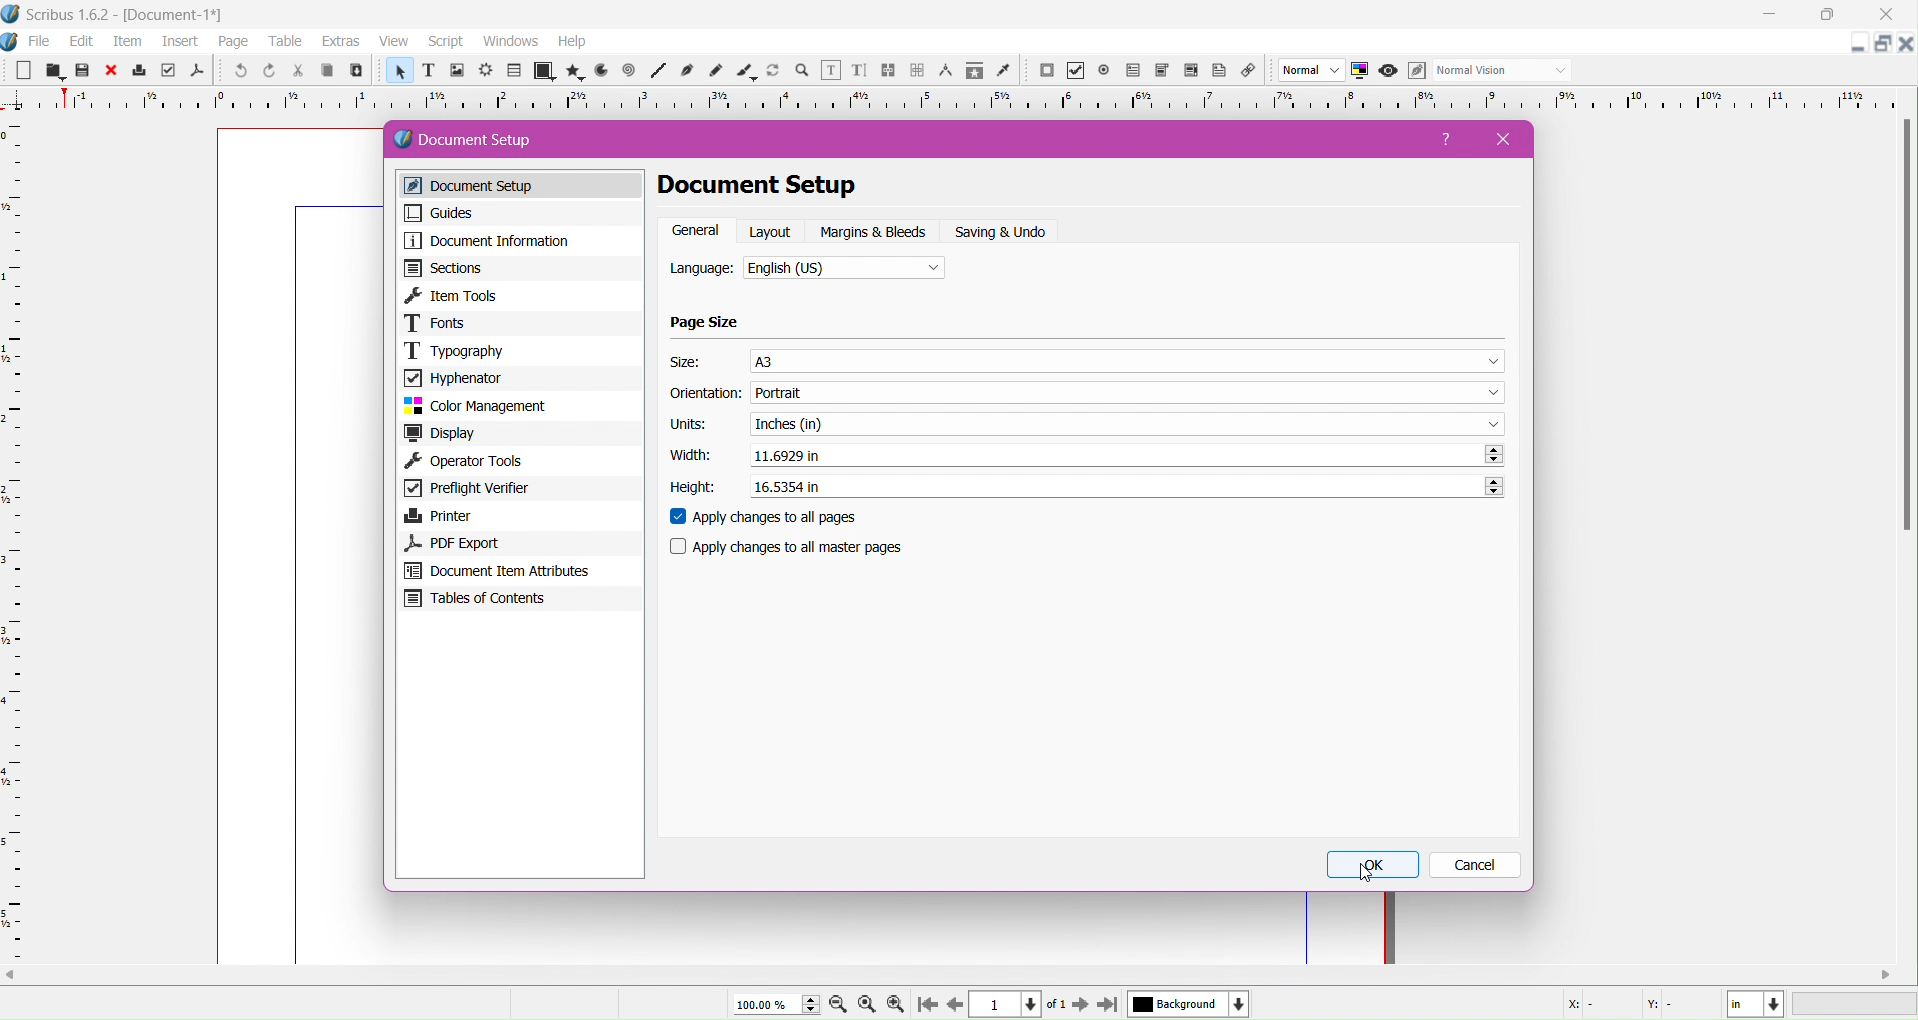 The height and width of the screenshot is (1020, 1918). I want to click on item menu, so click(129, 43).